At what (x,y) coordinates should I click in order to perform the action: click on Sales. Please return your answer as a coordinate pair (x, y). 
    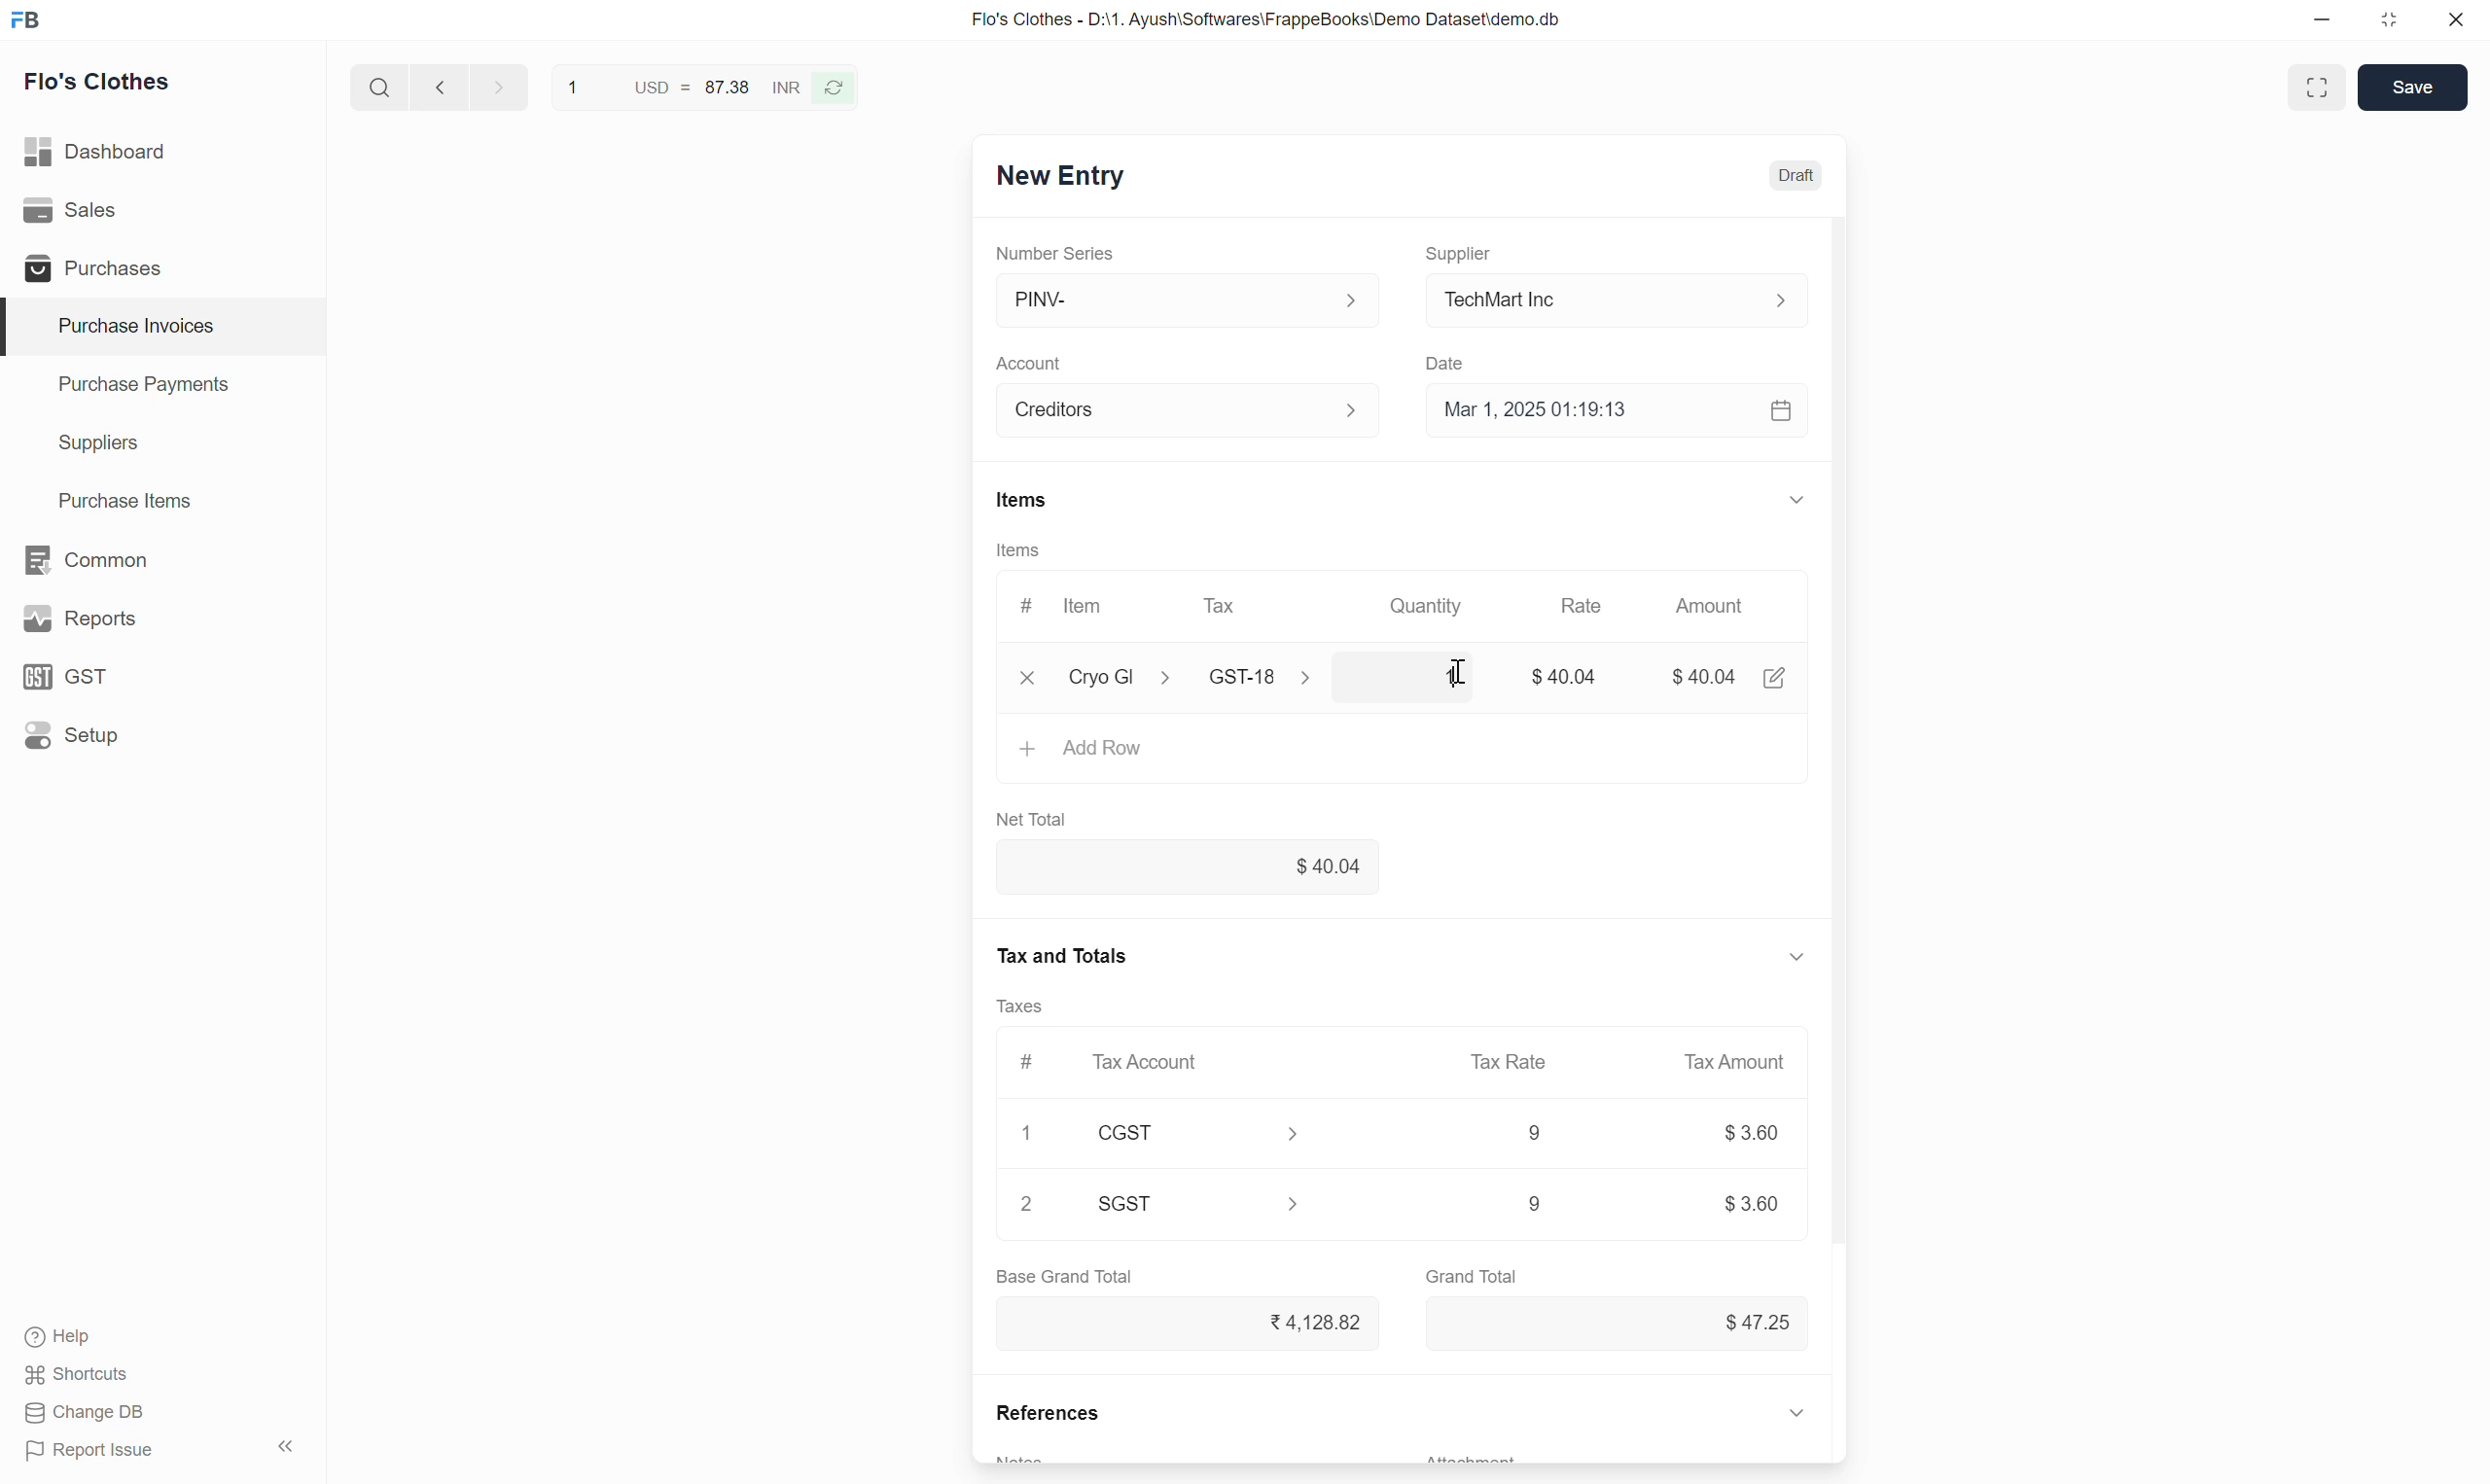
    Looking at the image, I should click on (75, 210).